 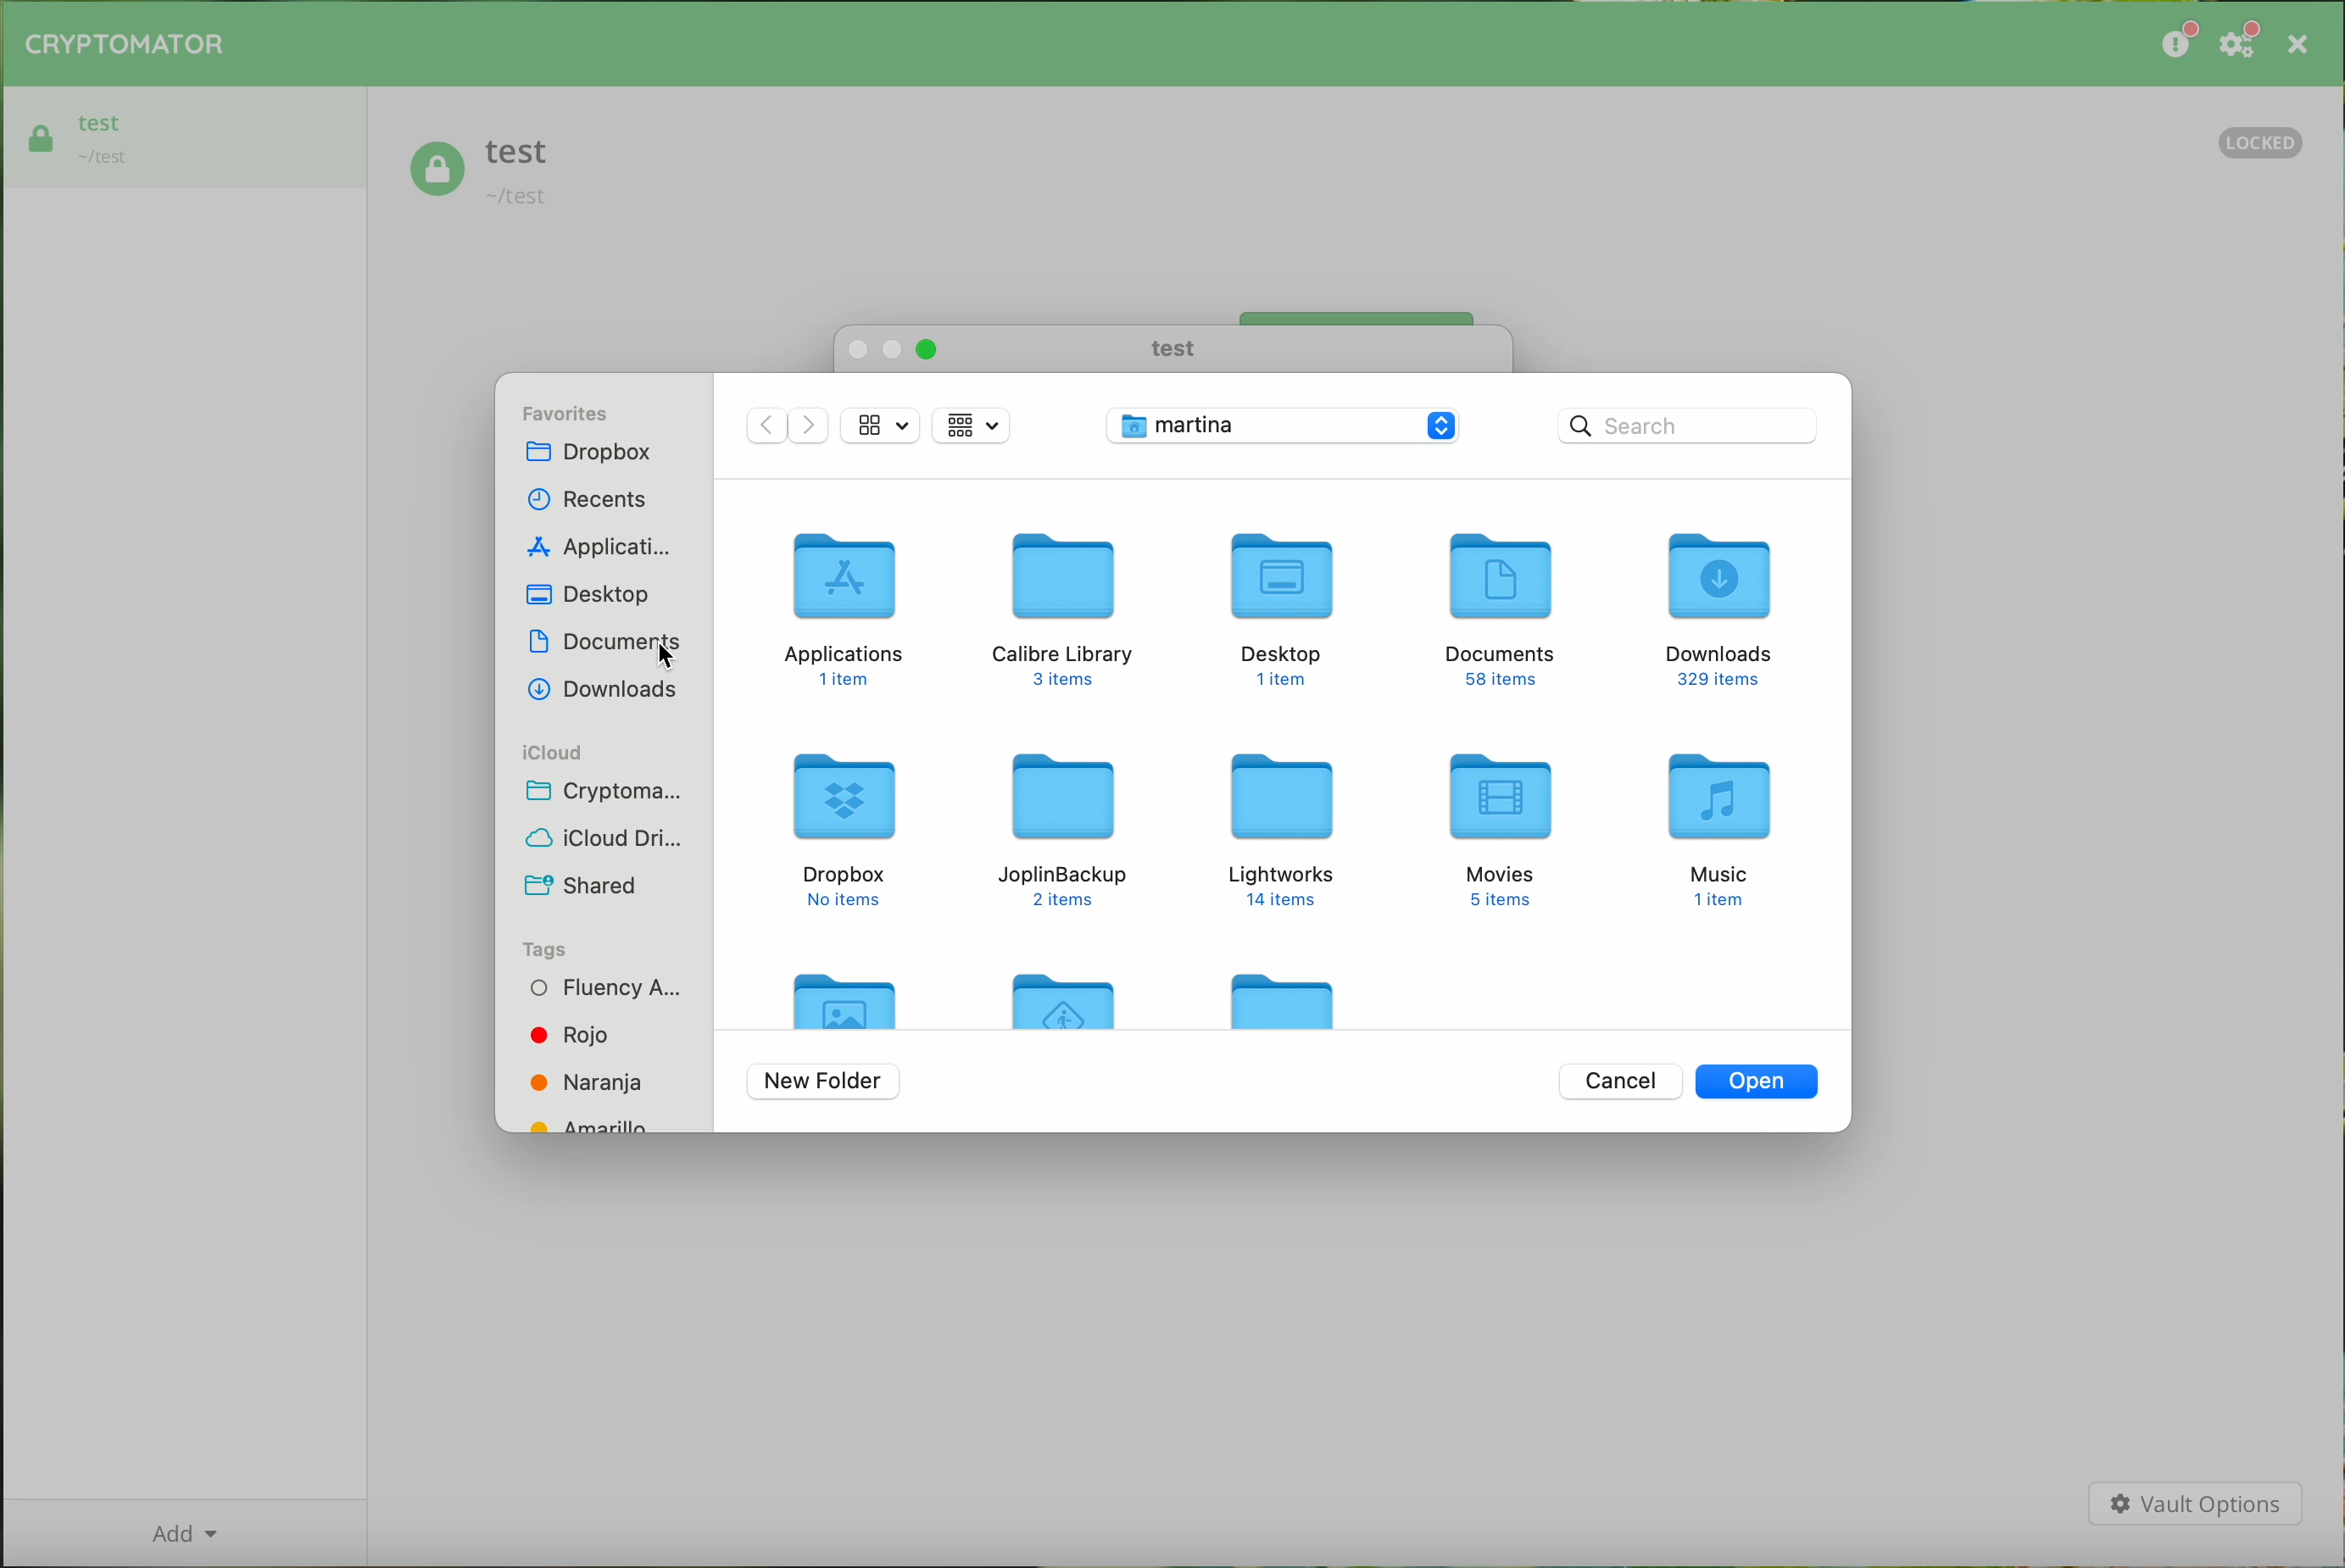 I want to click on music, so click(x=1723, y=831).